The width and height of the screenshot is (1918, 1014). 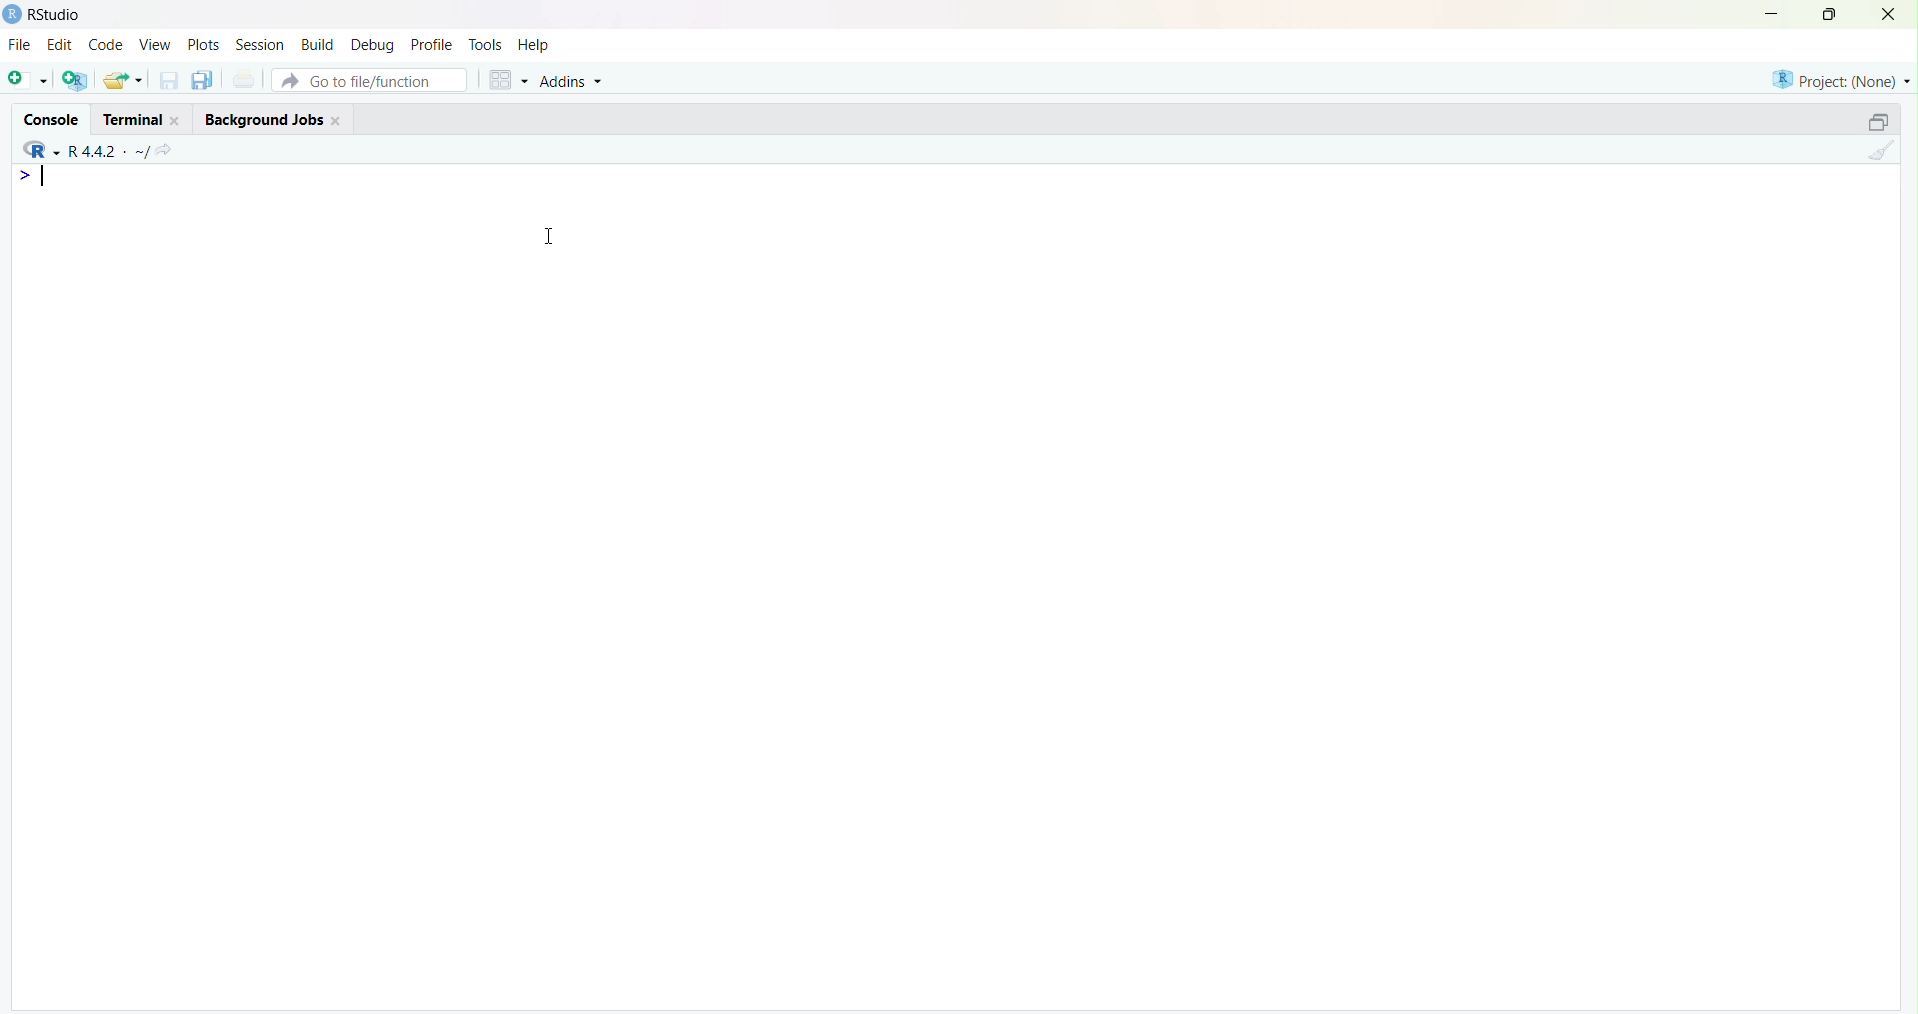 I want to click on Code, so click(x=104, y=45).